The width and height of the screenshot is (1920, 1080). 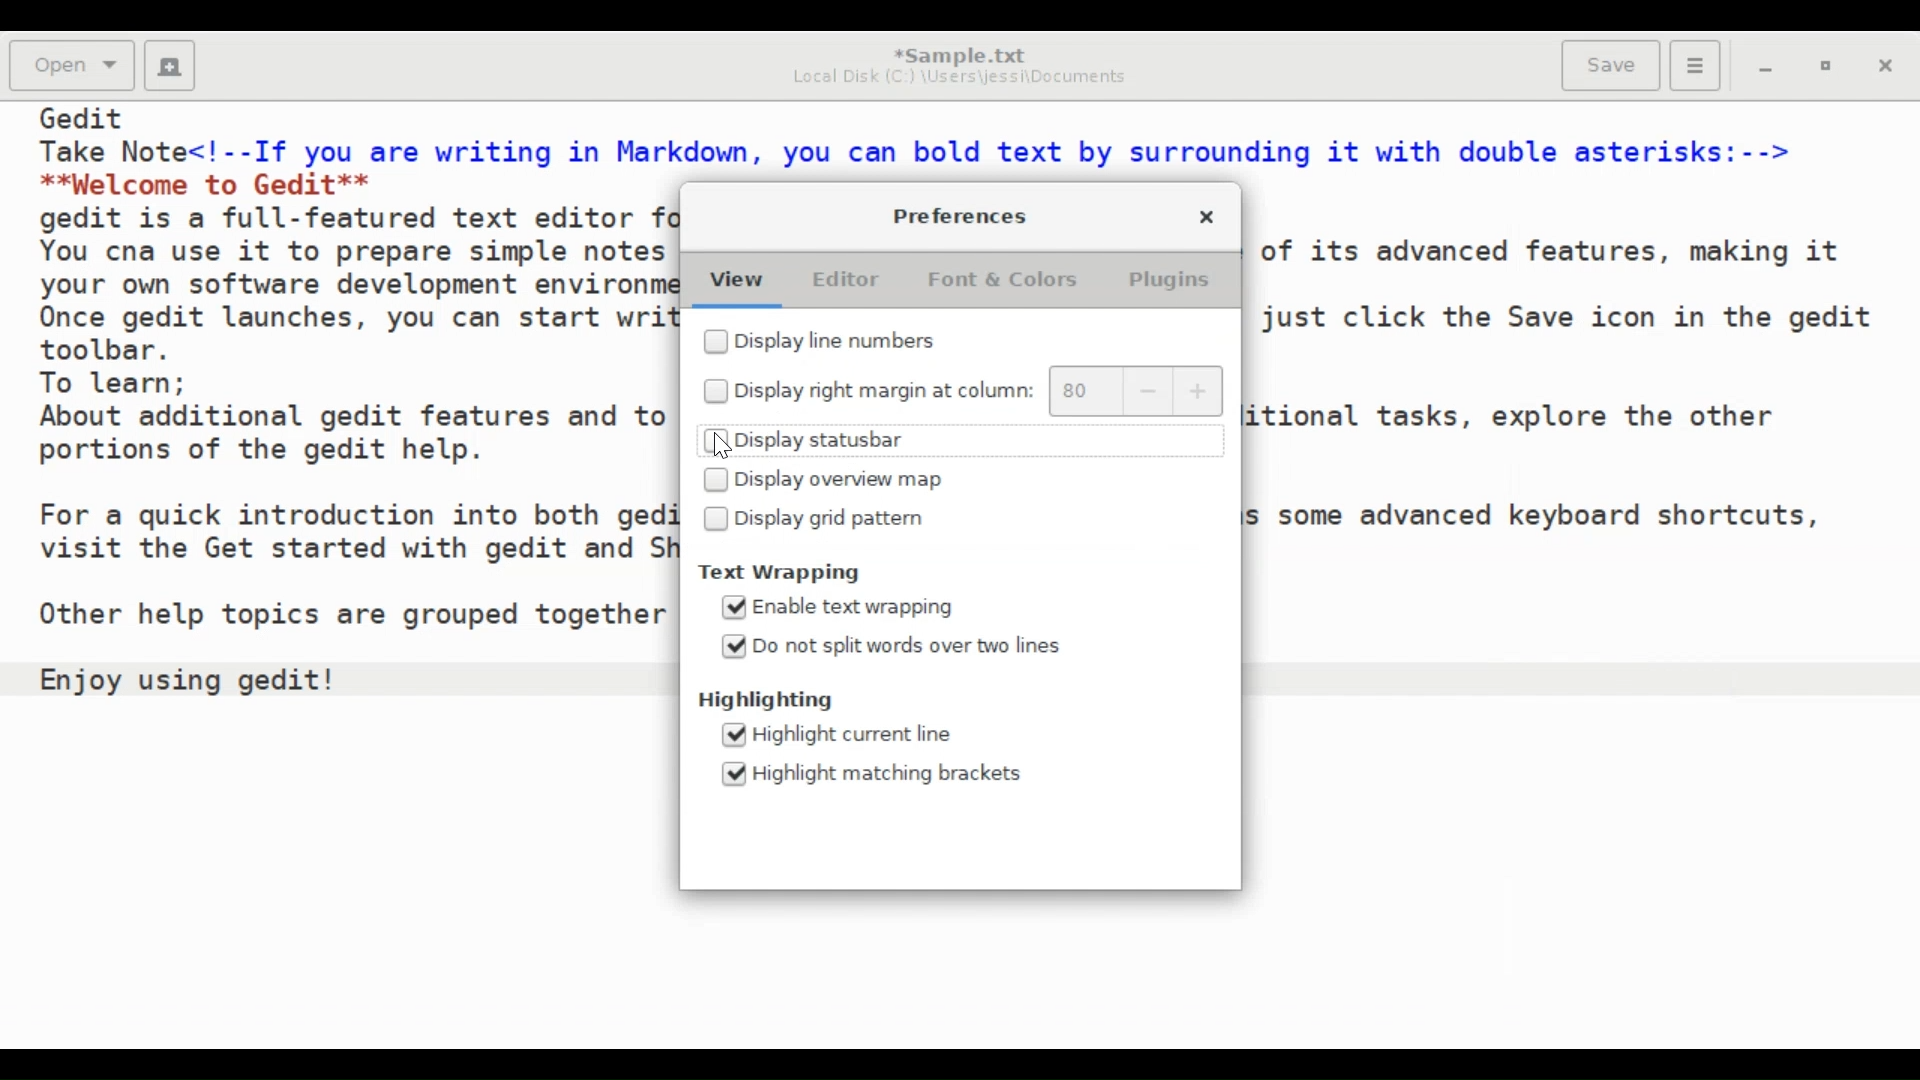 I want to click on Open, so click(x=71, y=65).